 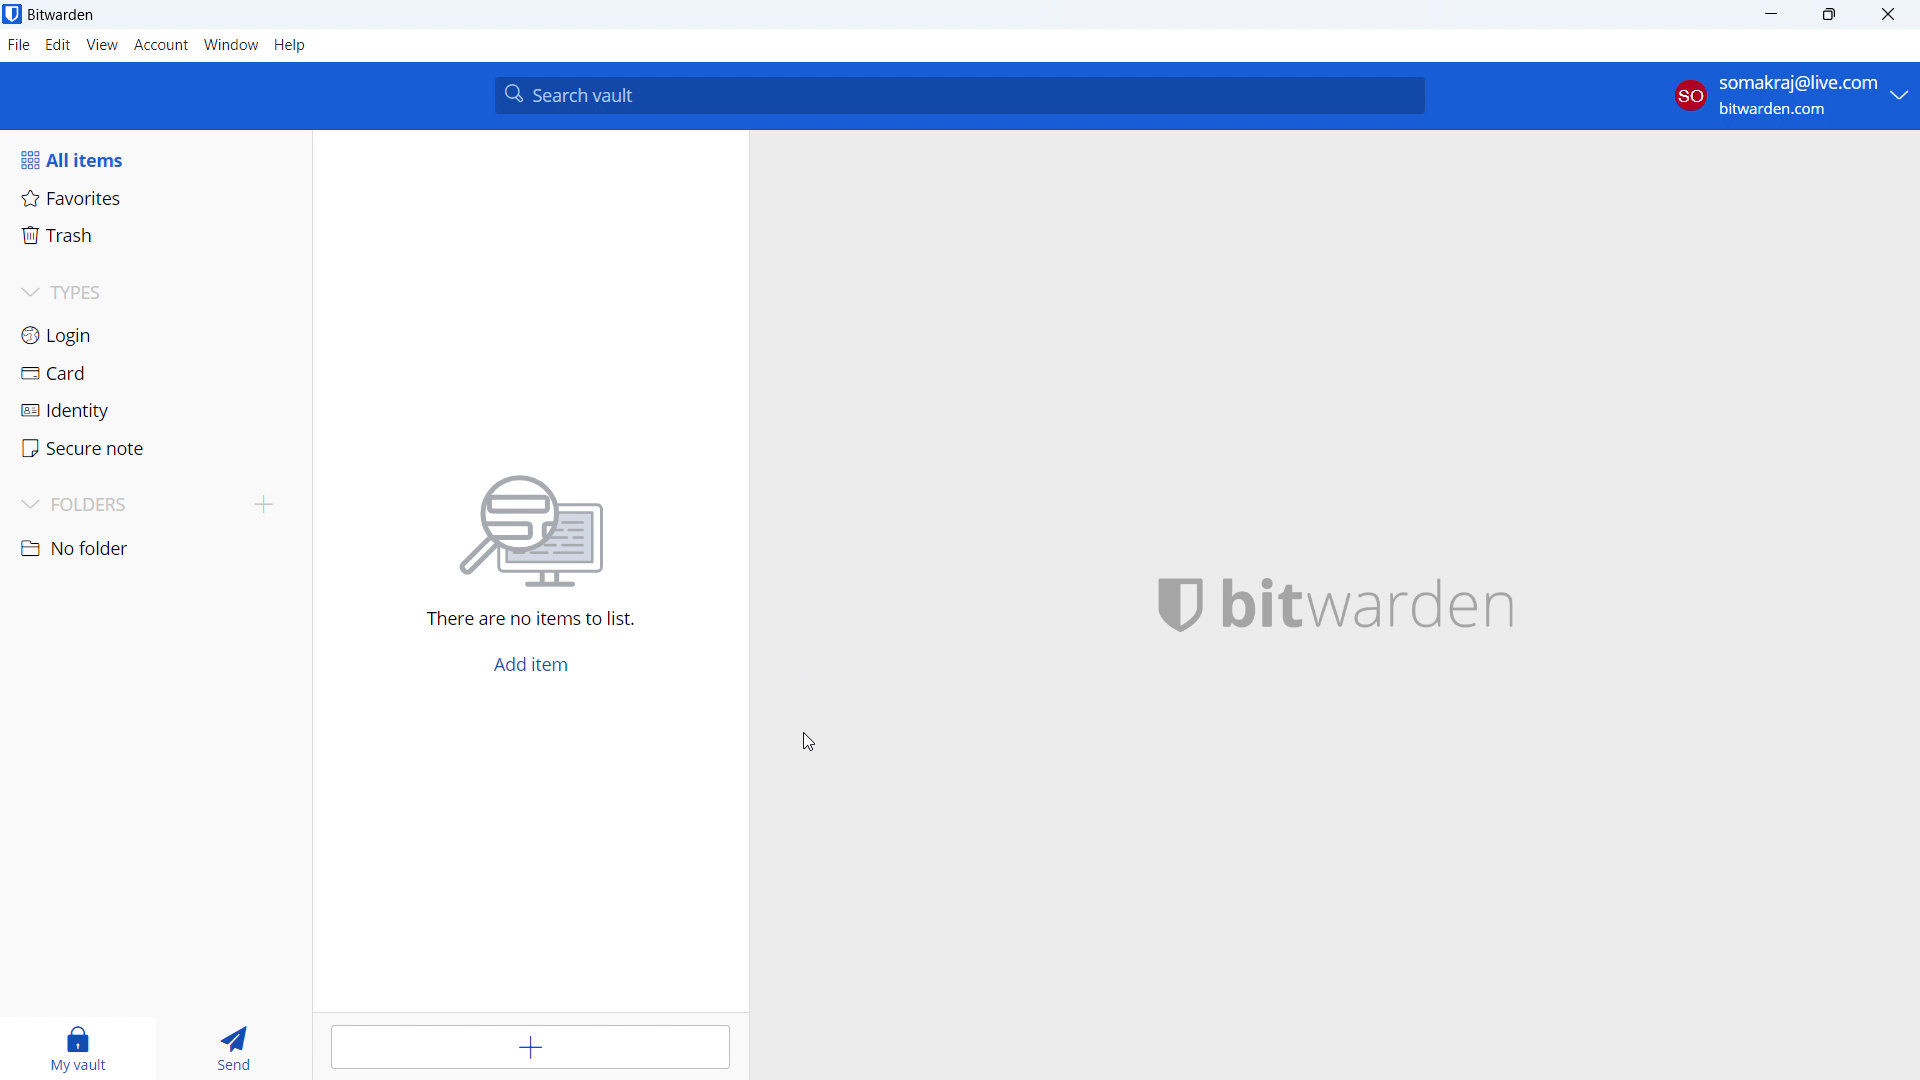 What do you see at coordinates (62, 15) in the screenshot?
I see `title` at bounding box center [62, 15].